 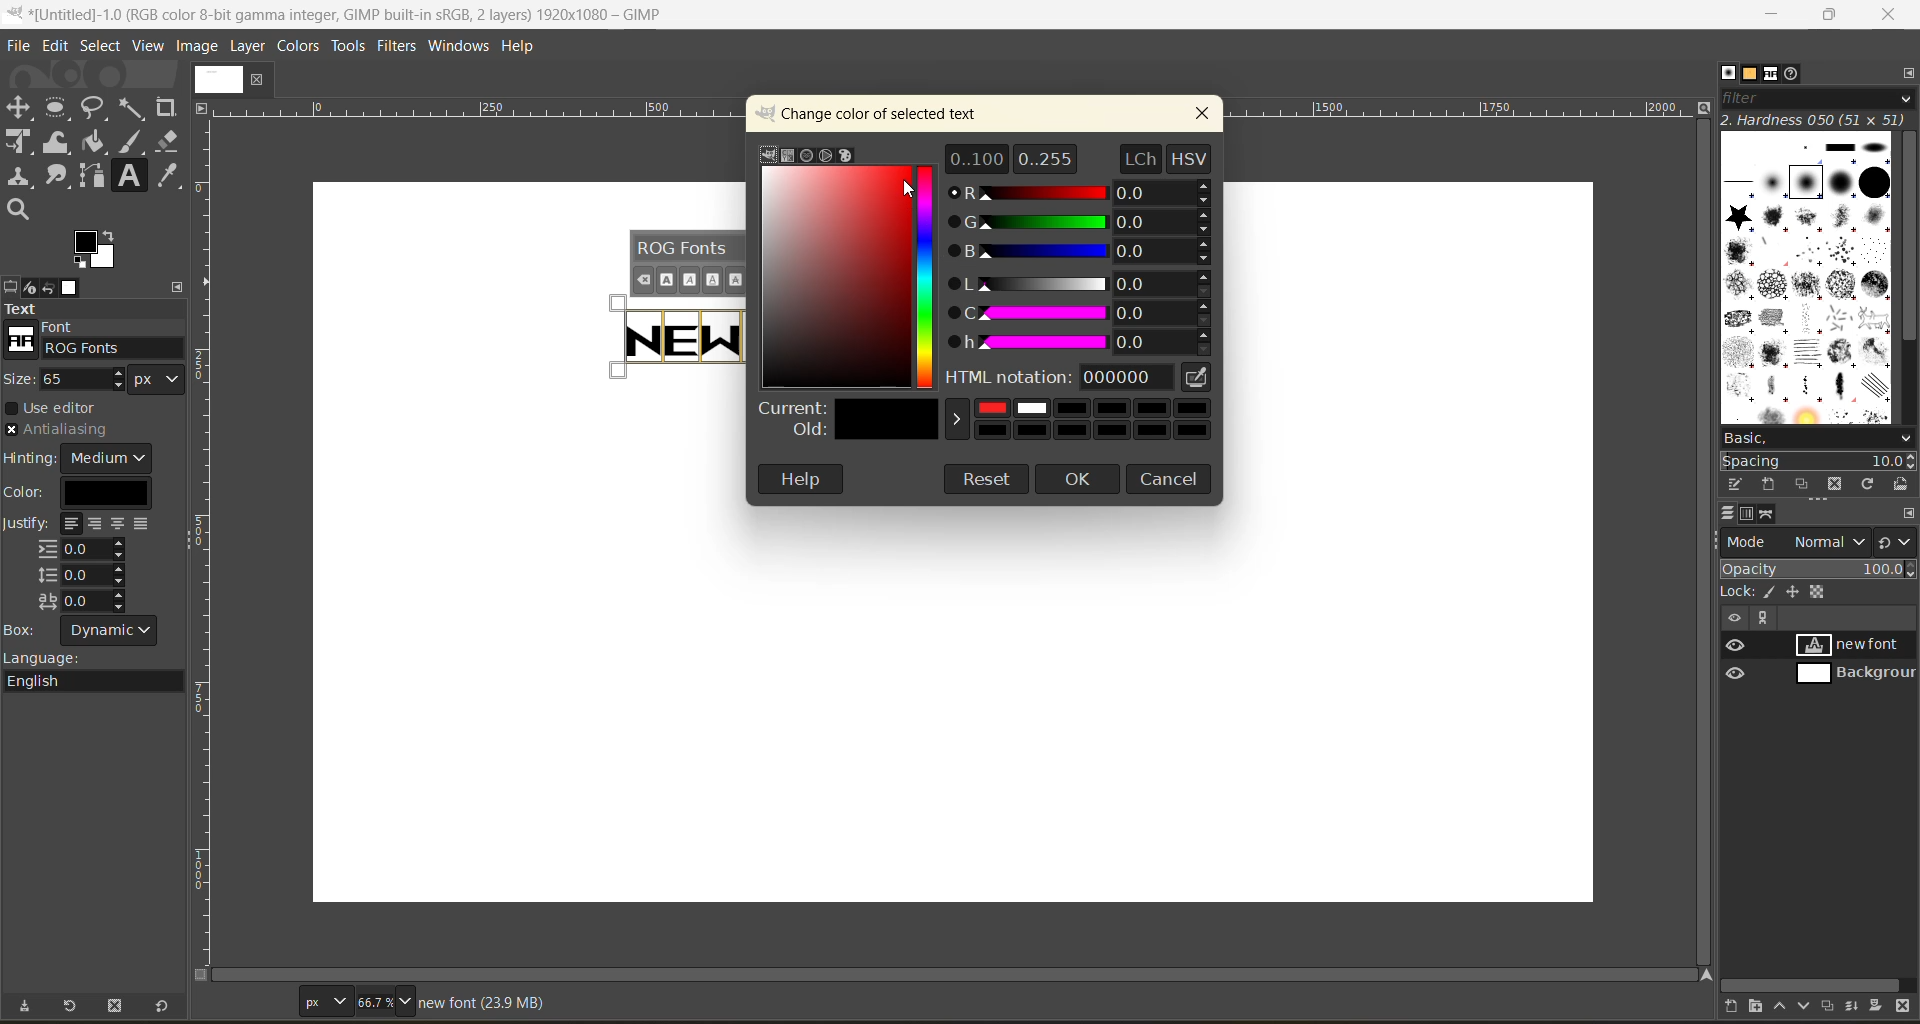 I want to click on configure, so click(x=1908, y=76).